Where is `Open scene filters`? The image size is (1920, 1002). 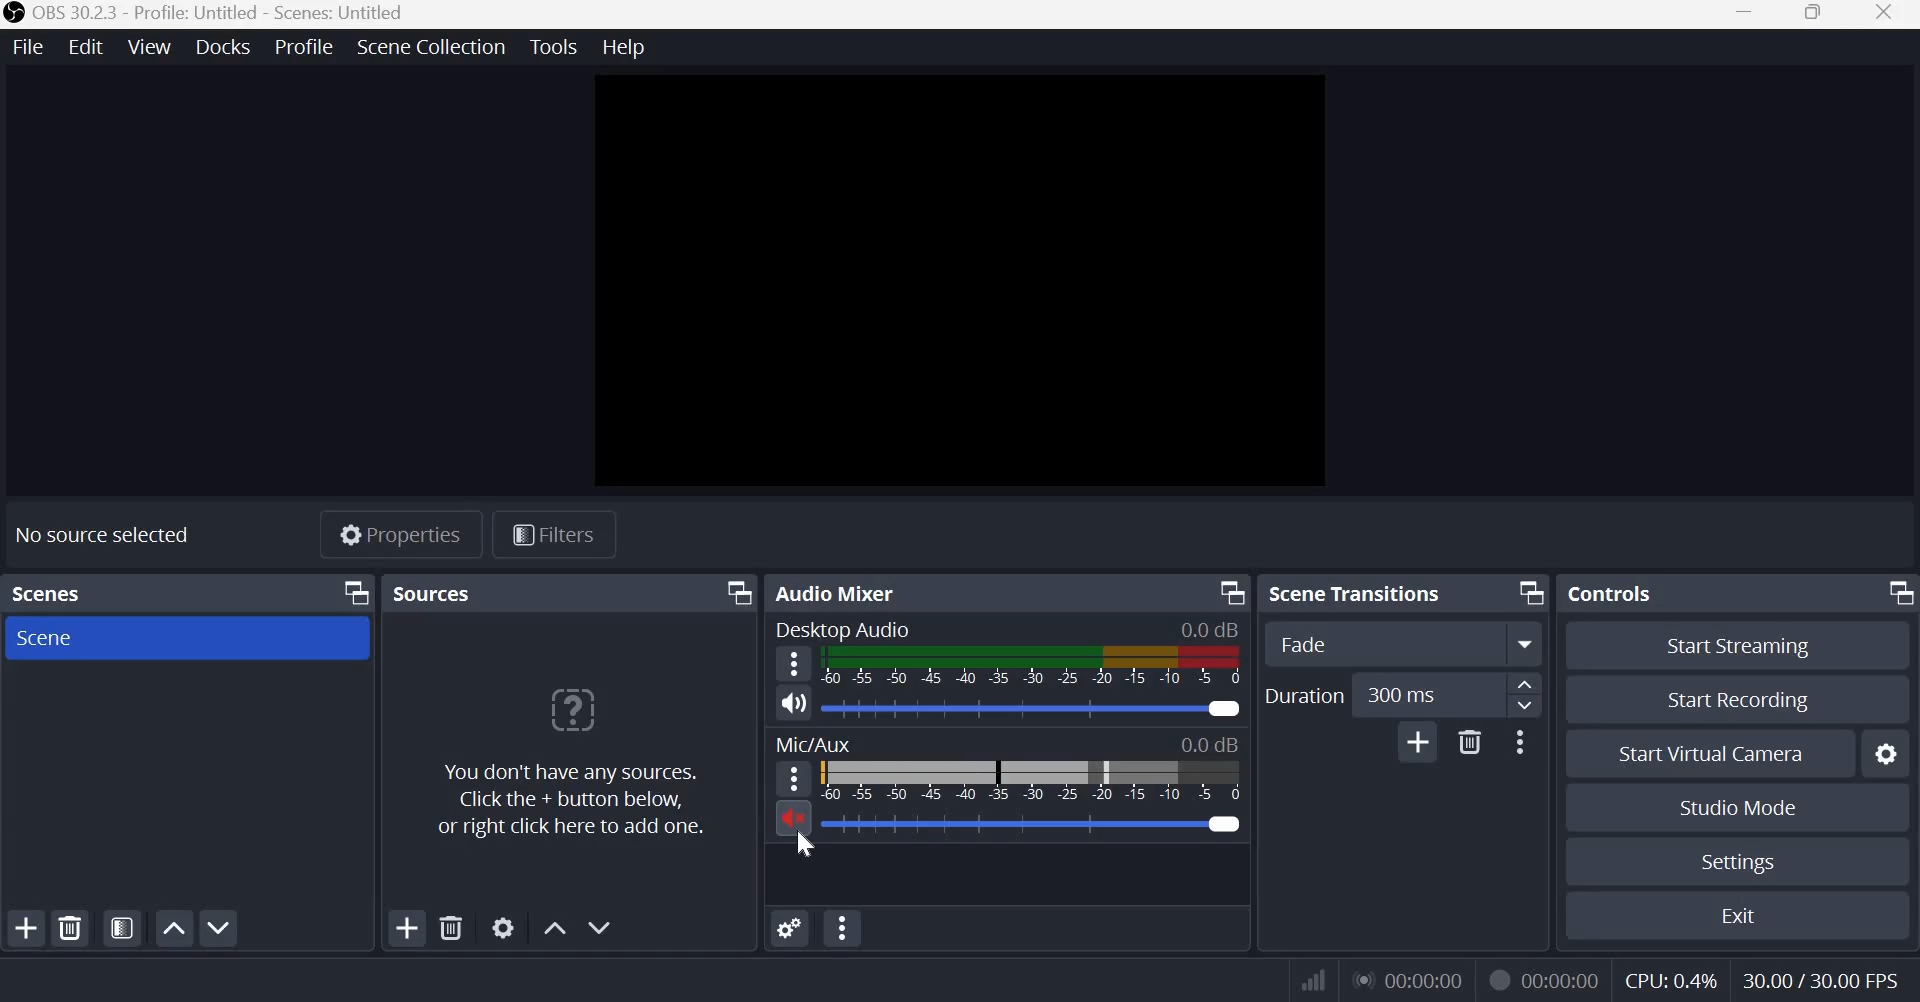 Open scene filters is located at coordinates (122, 927).